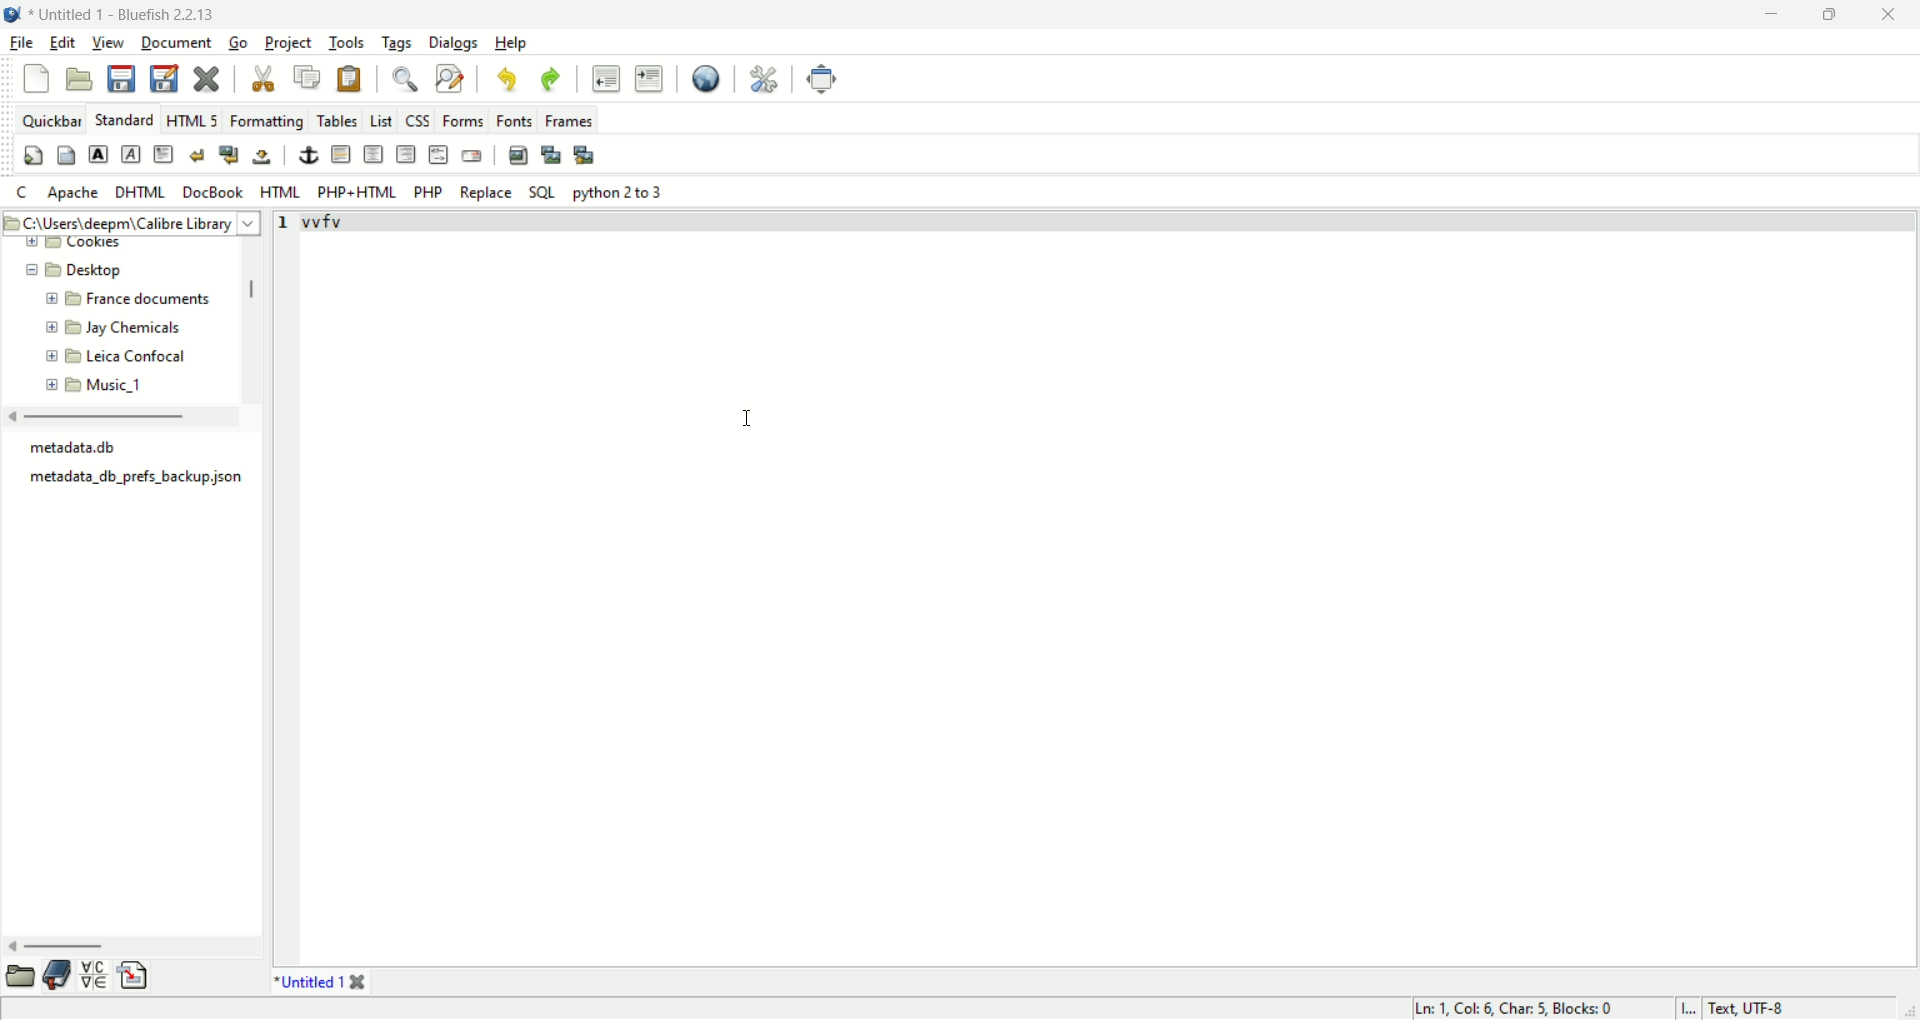 The height and width of the screenshot is (1020, 1920). Describe the element at coordinates (288, 44) in the screenshot. I see `project` at that location.